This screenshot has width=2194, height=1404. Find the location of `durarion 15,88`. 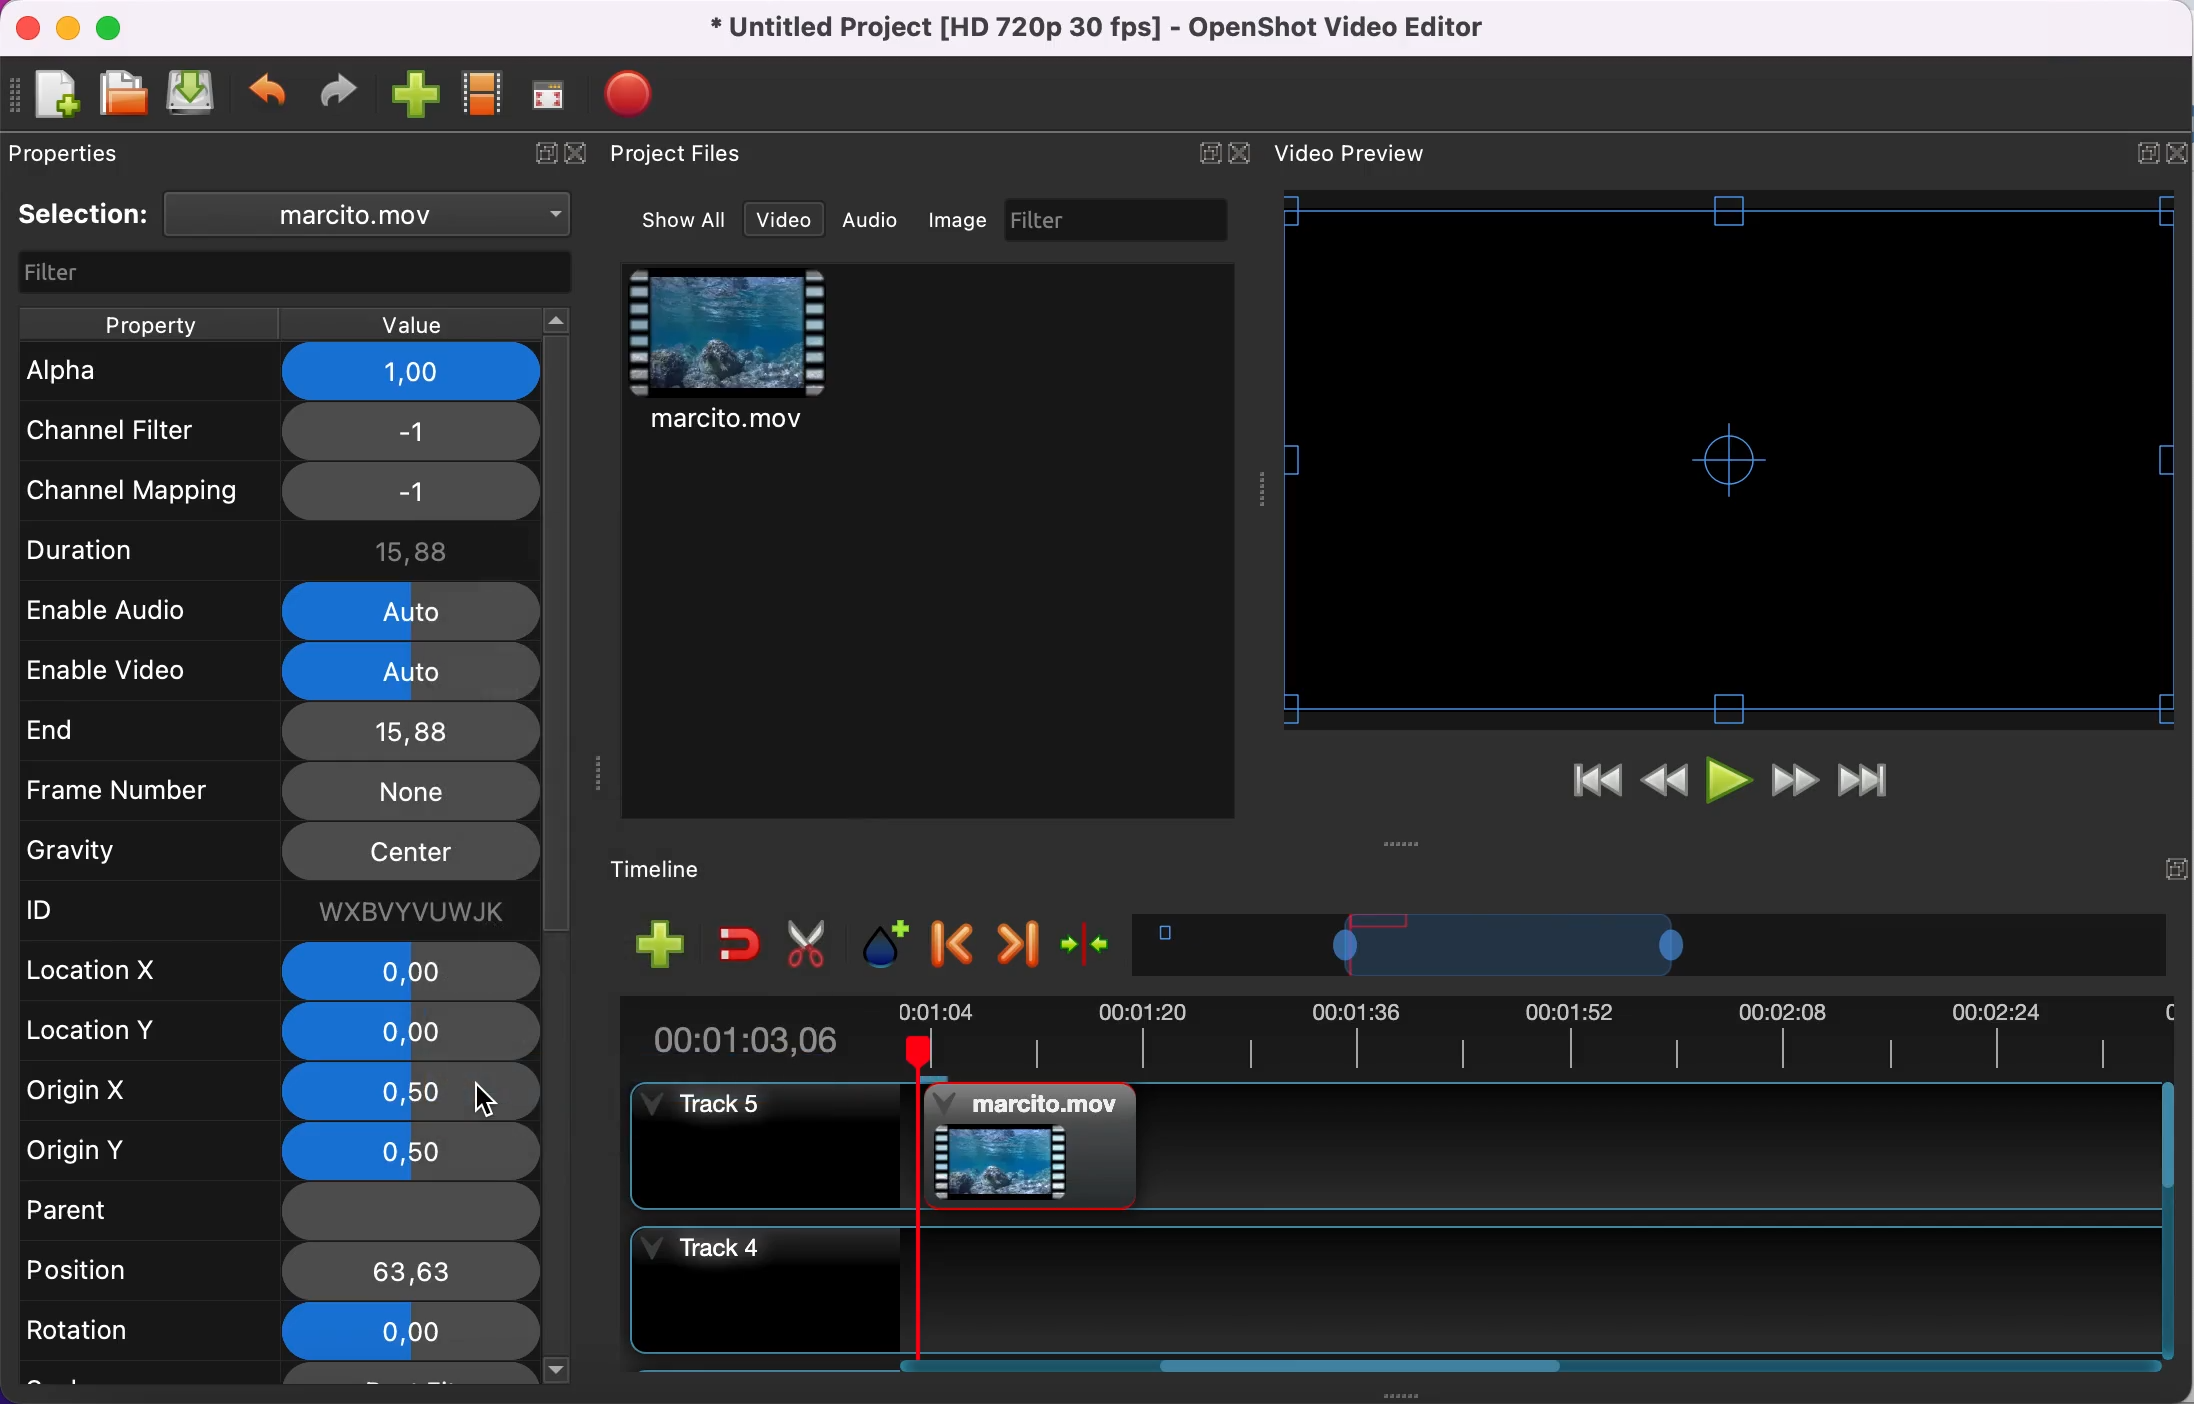

durarion 15,88 is located at coordinates (283, 547).